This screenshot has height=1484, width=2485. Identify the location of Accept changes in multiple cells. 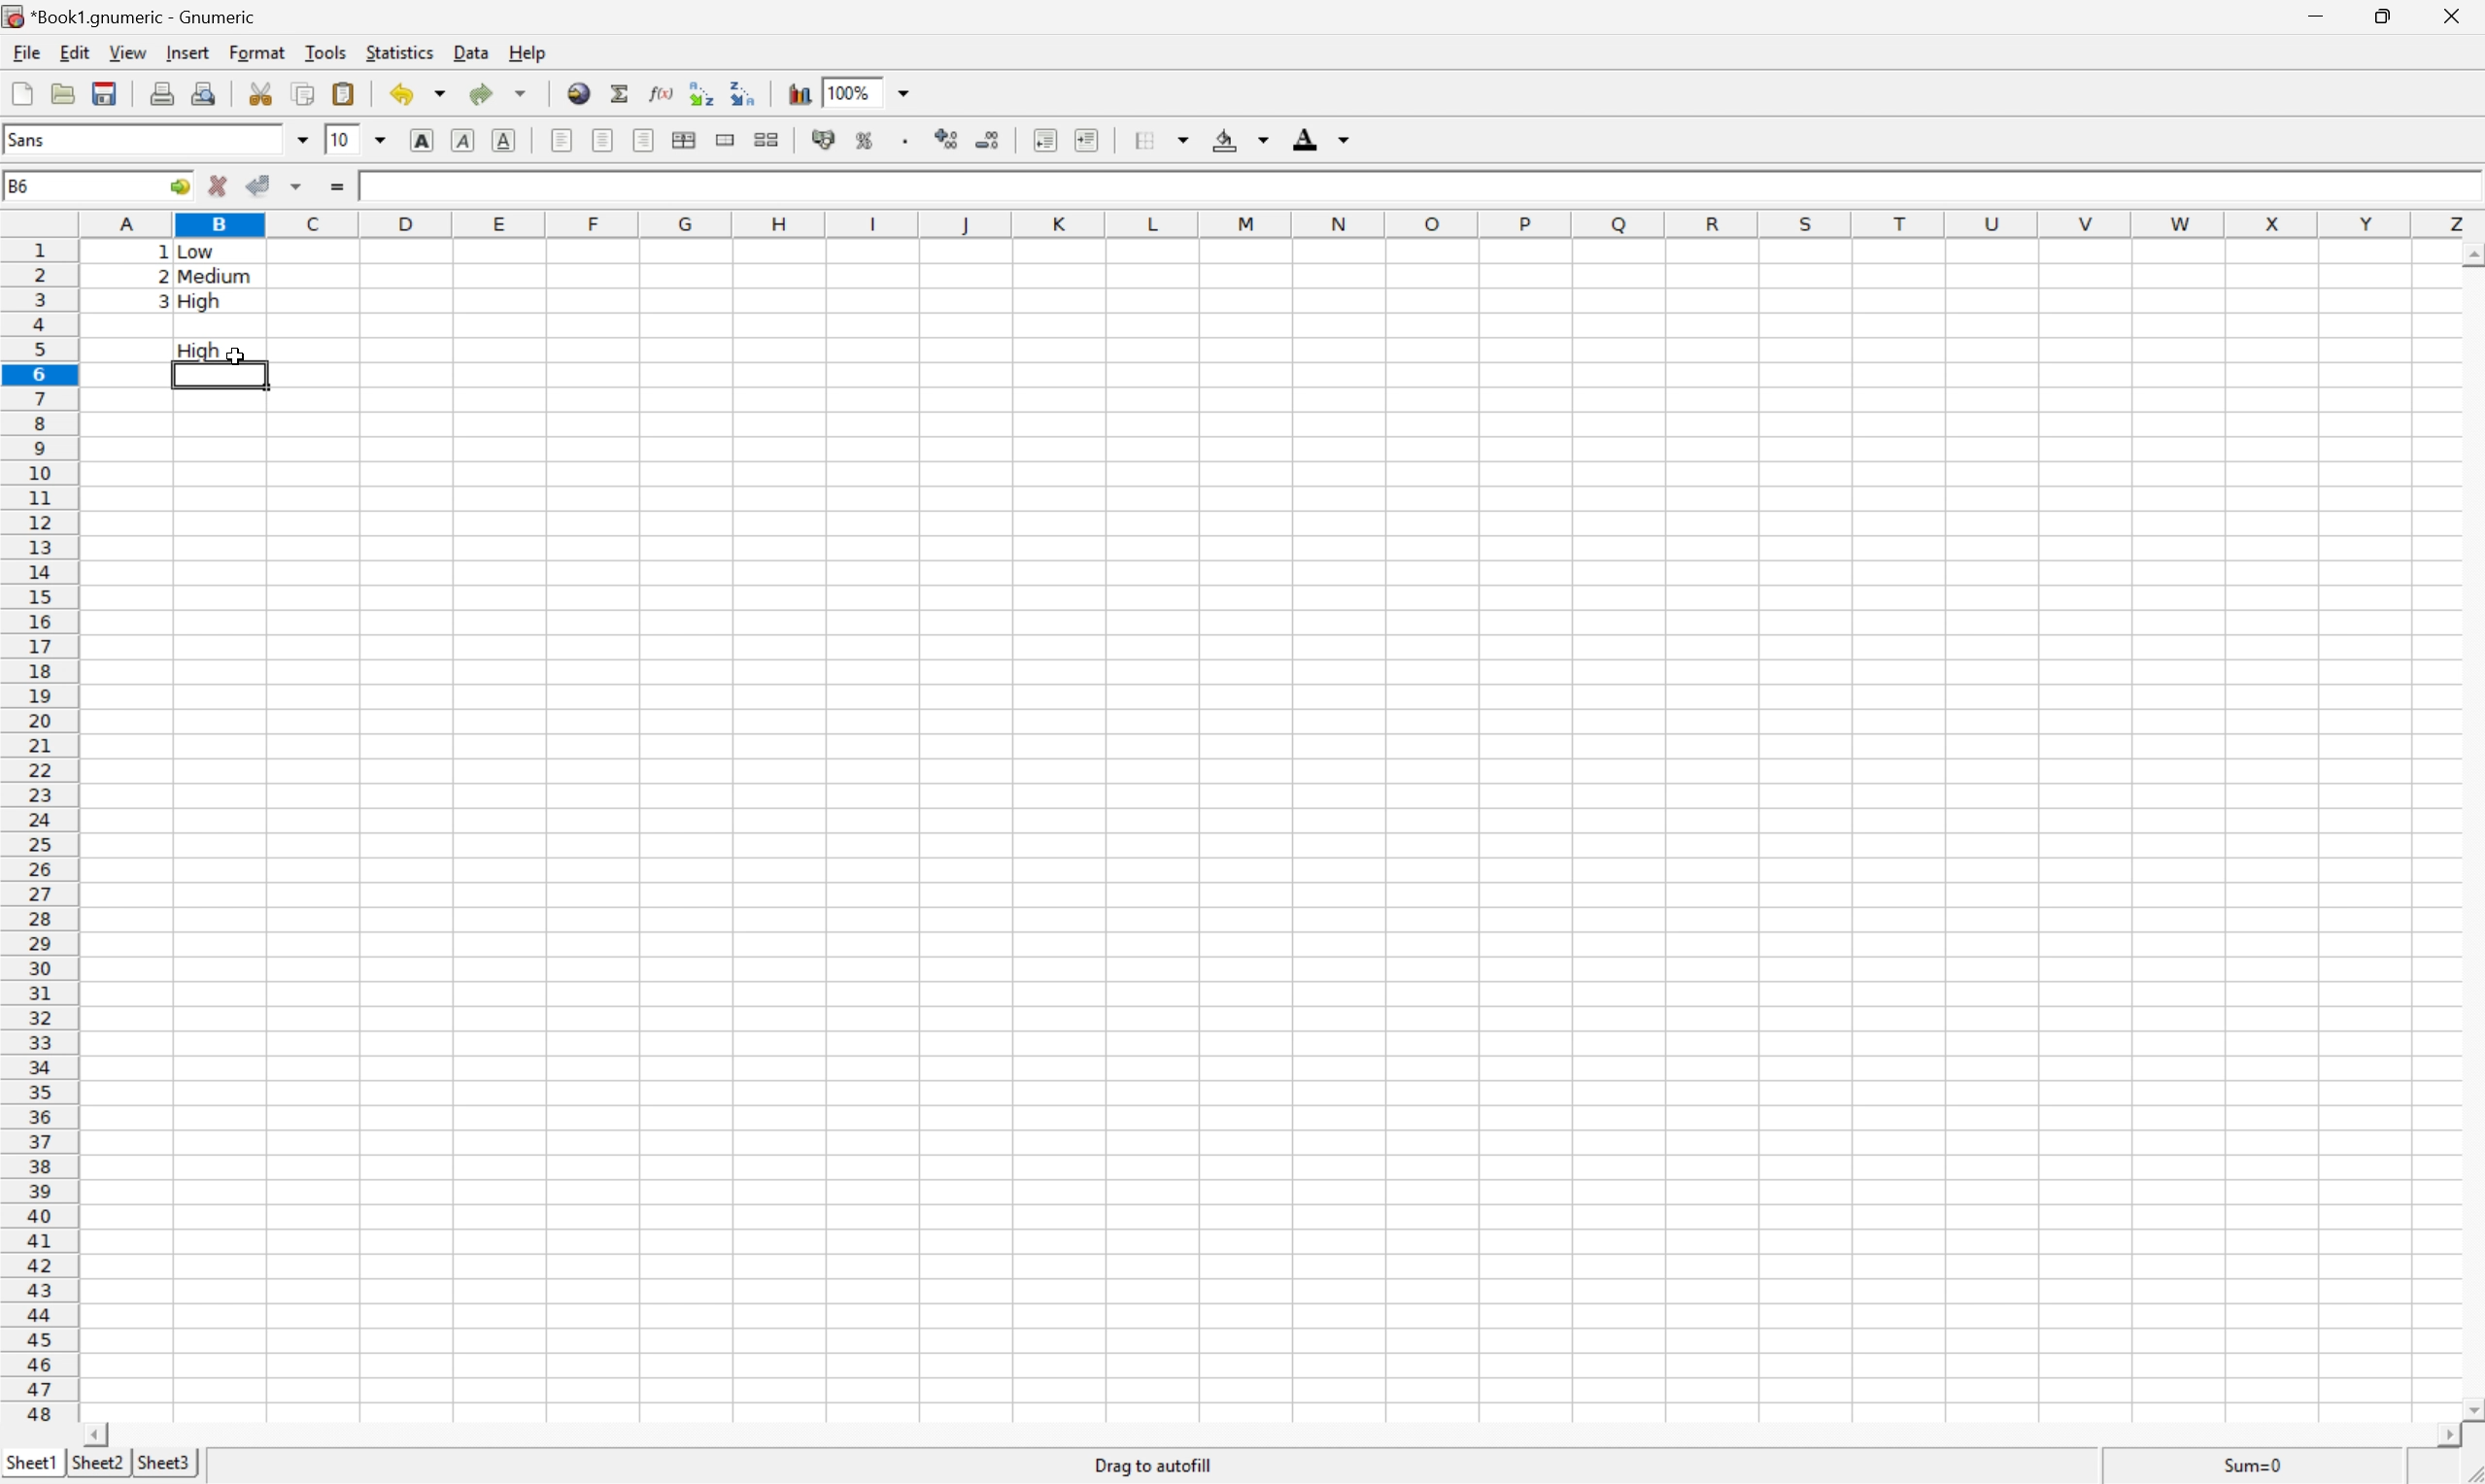
(295, 187).